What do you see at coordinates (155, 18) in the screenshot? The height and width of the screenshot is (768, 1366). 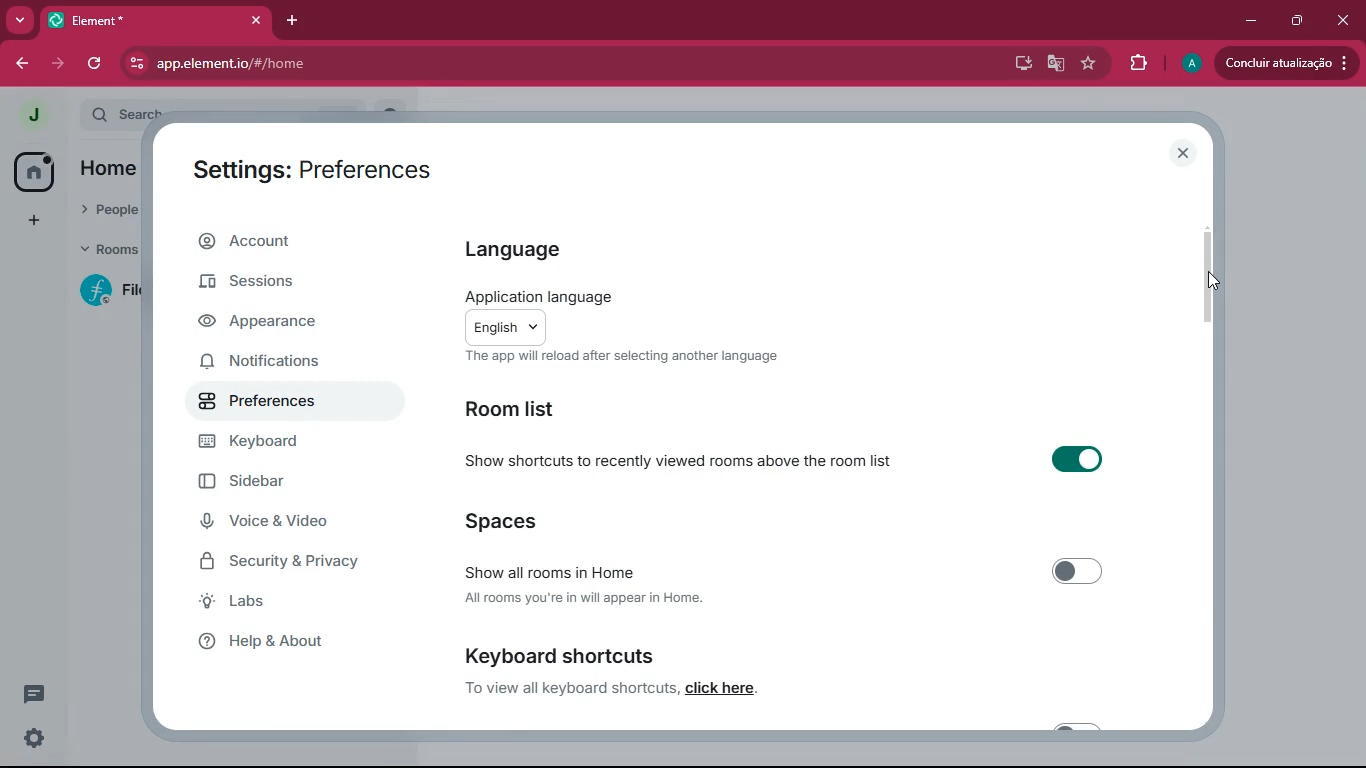 I see `element` at bounding box center [155, 18].